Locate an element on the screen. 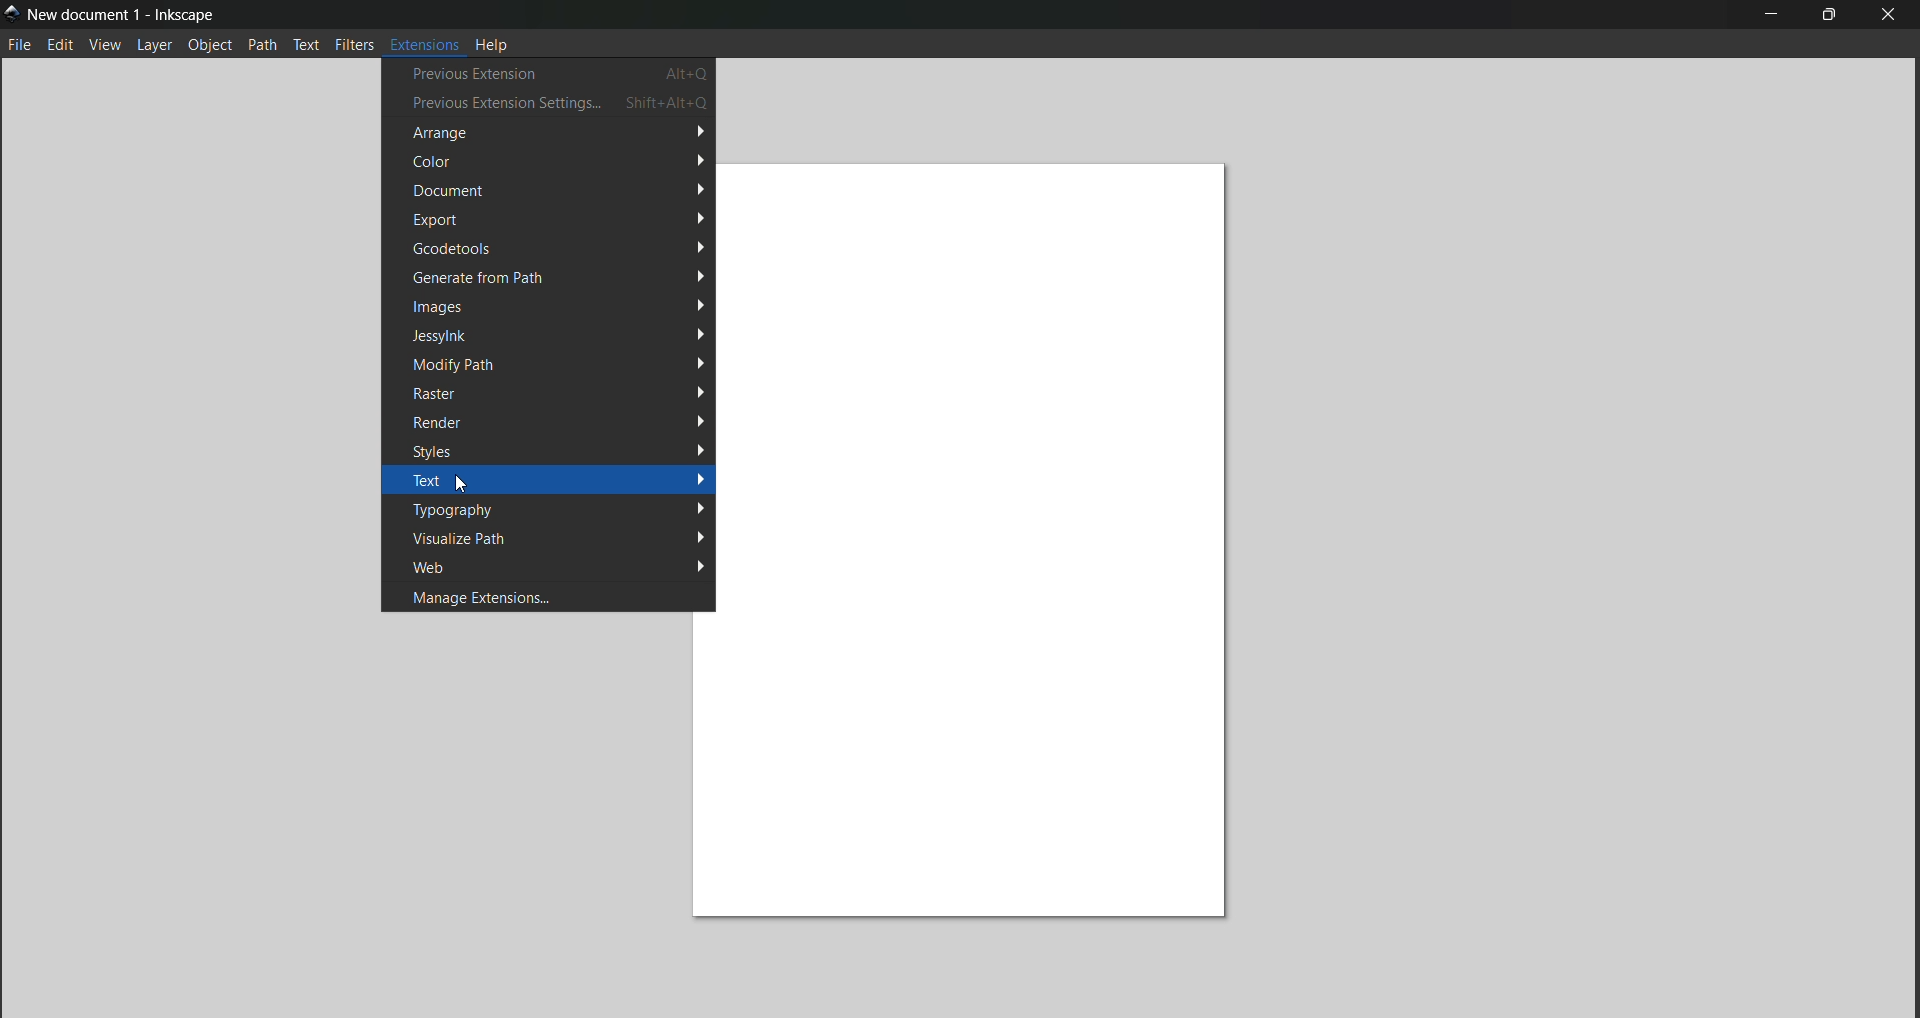 The height and width of the screenshot is (1018, 1920). raster is located at coordinates (555, 393).